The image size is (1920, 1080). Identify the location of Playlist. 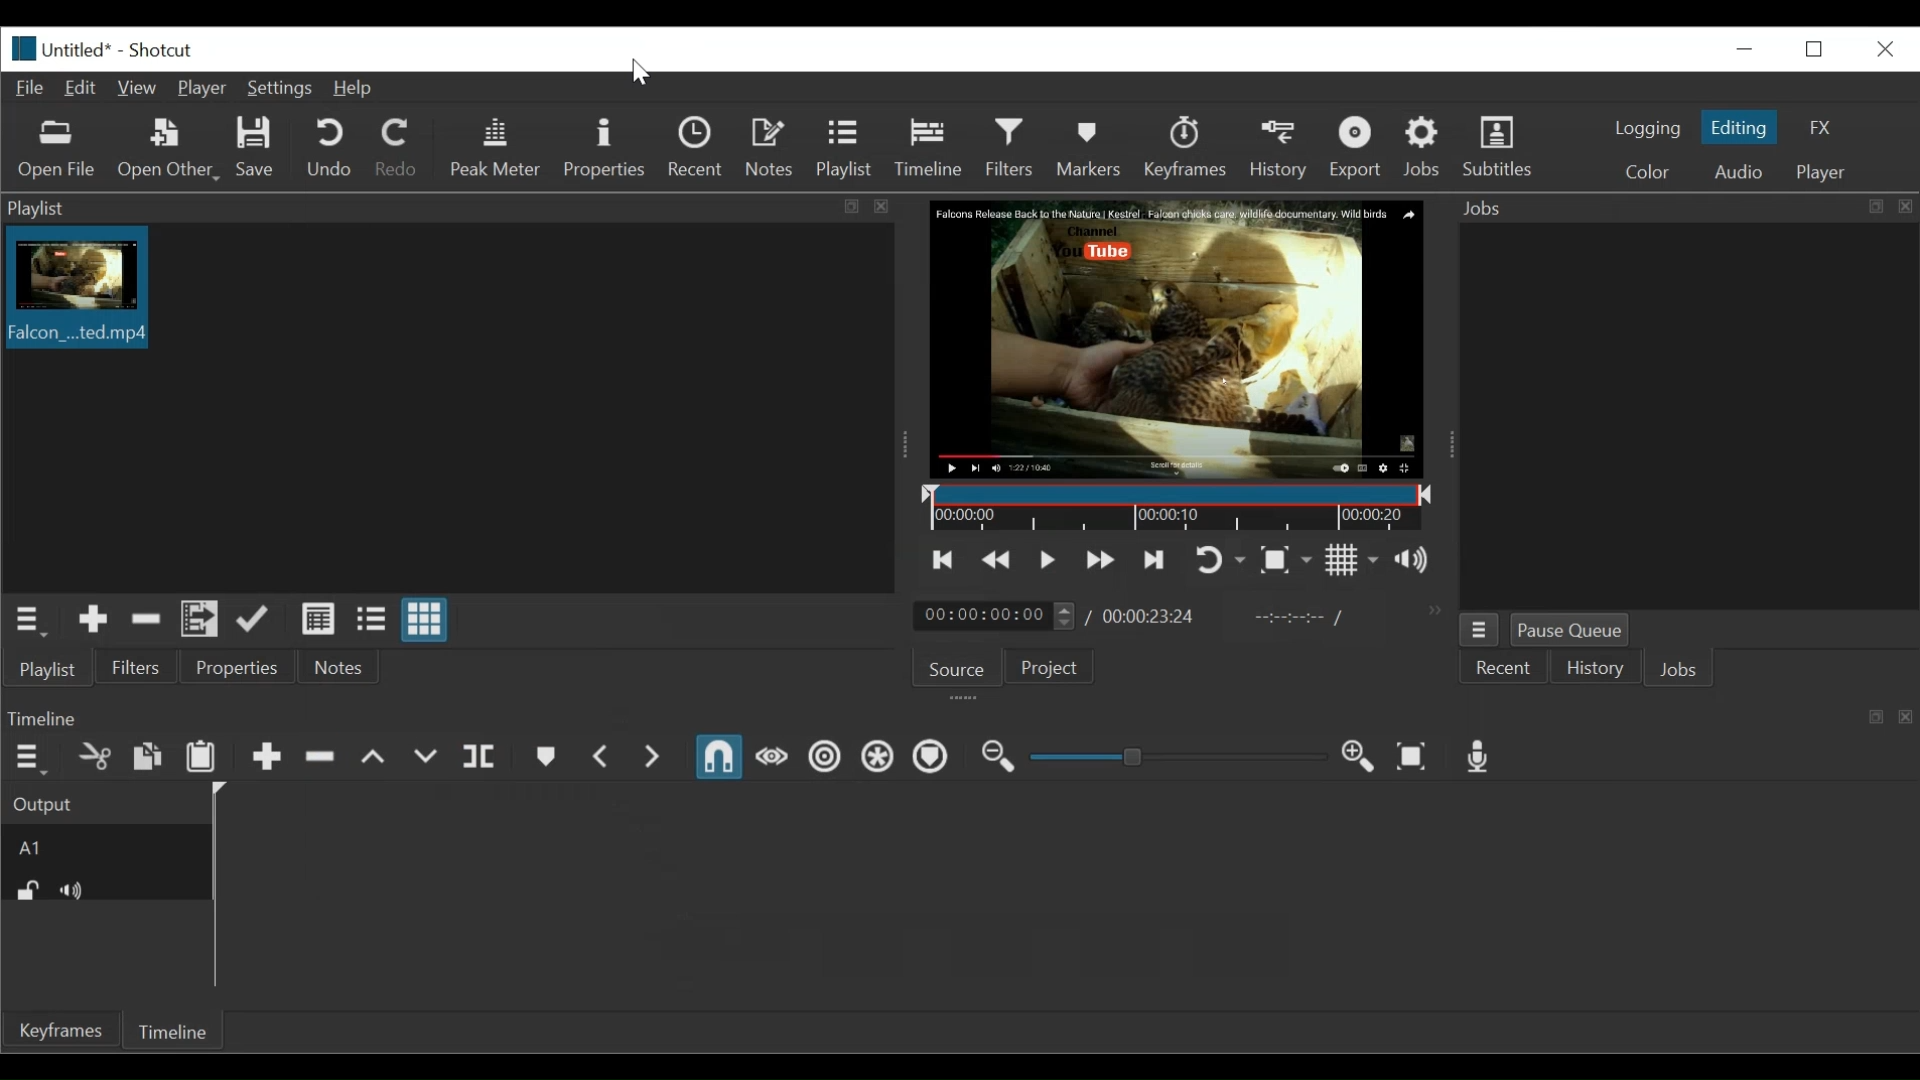
(55, 671).